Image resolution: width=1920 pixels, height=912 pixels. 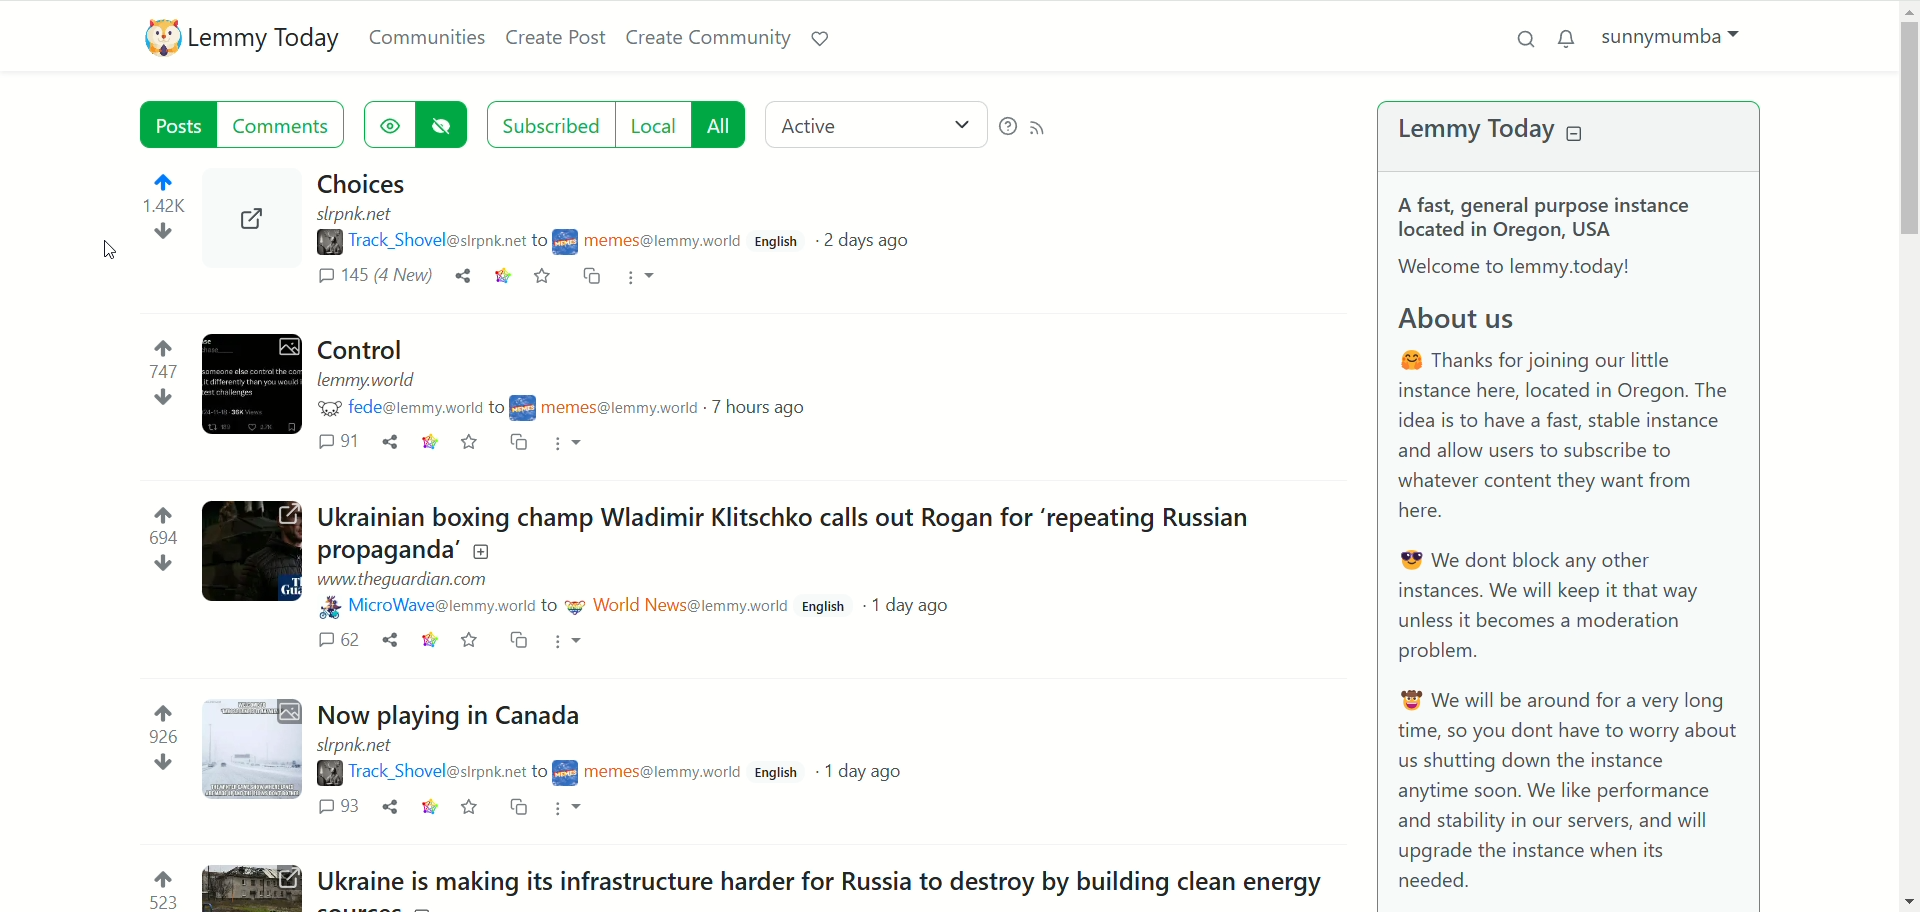 I want to click on collapse, so click(x=1576, y=134).